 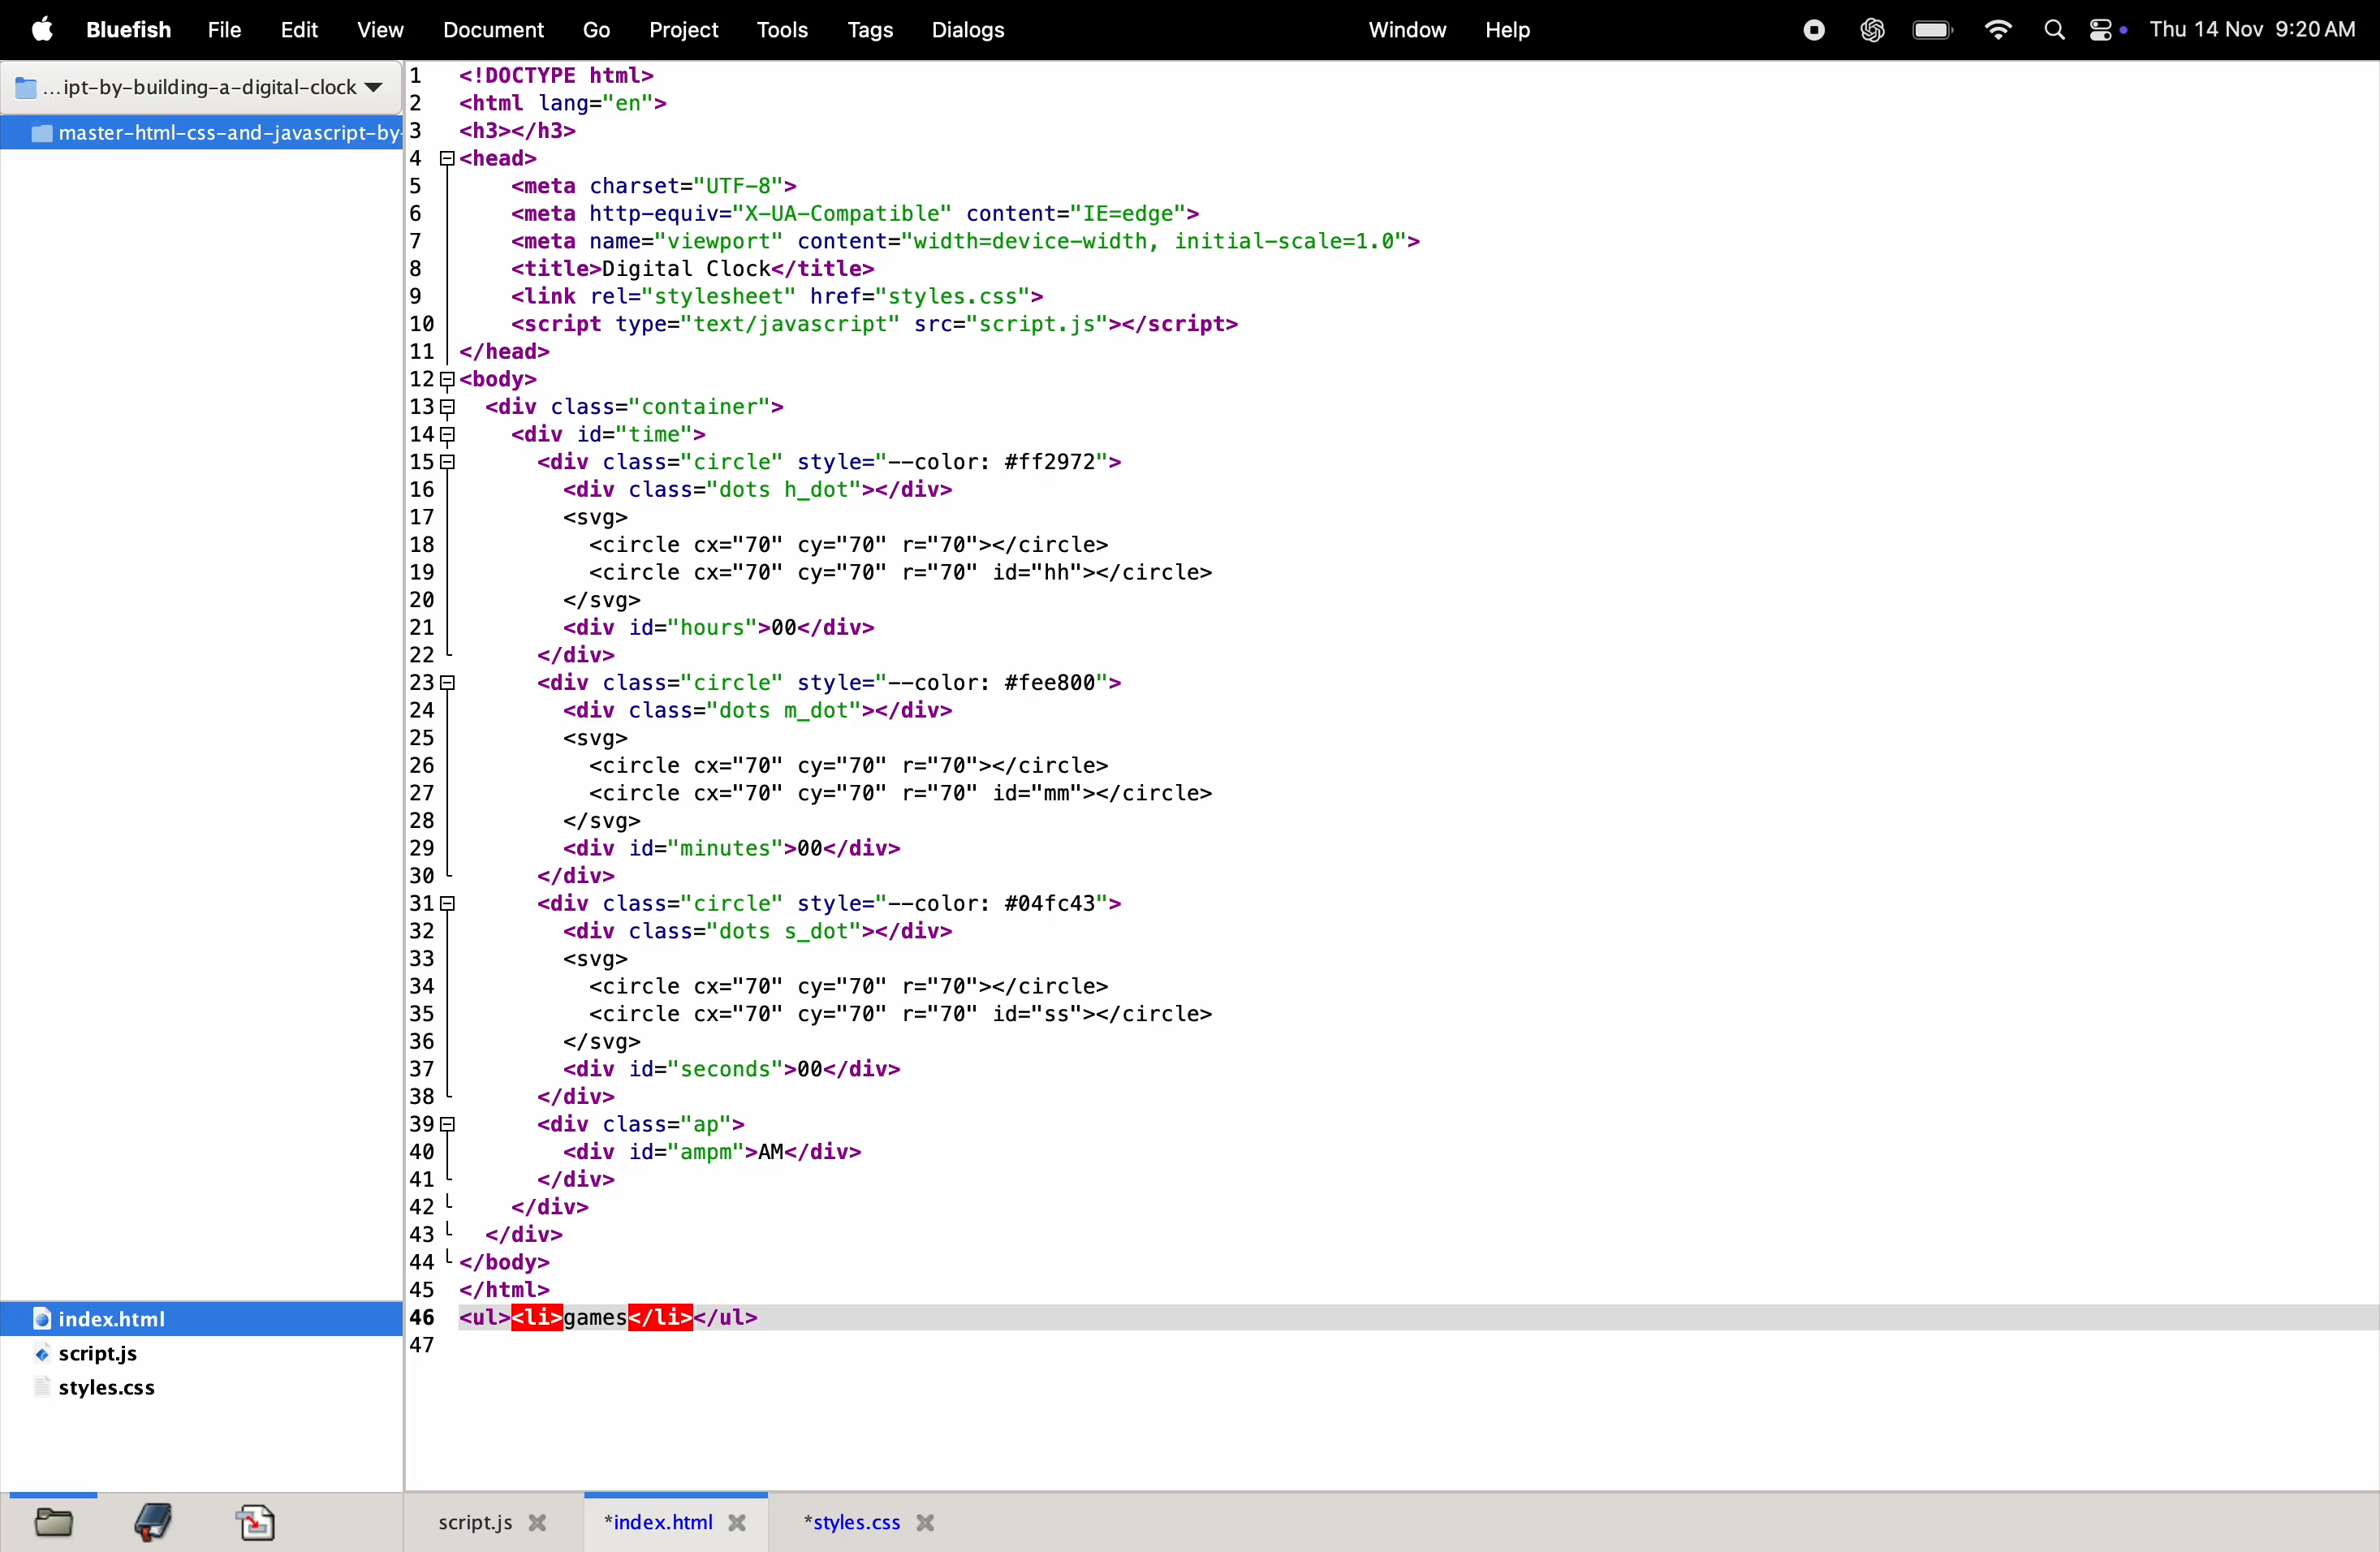 I want to click on script.js, so click(x=488, y=1520).